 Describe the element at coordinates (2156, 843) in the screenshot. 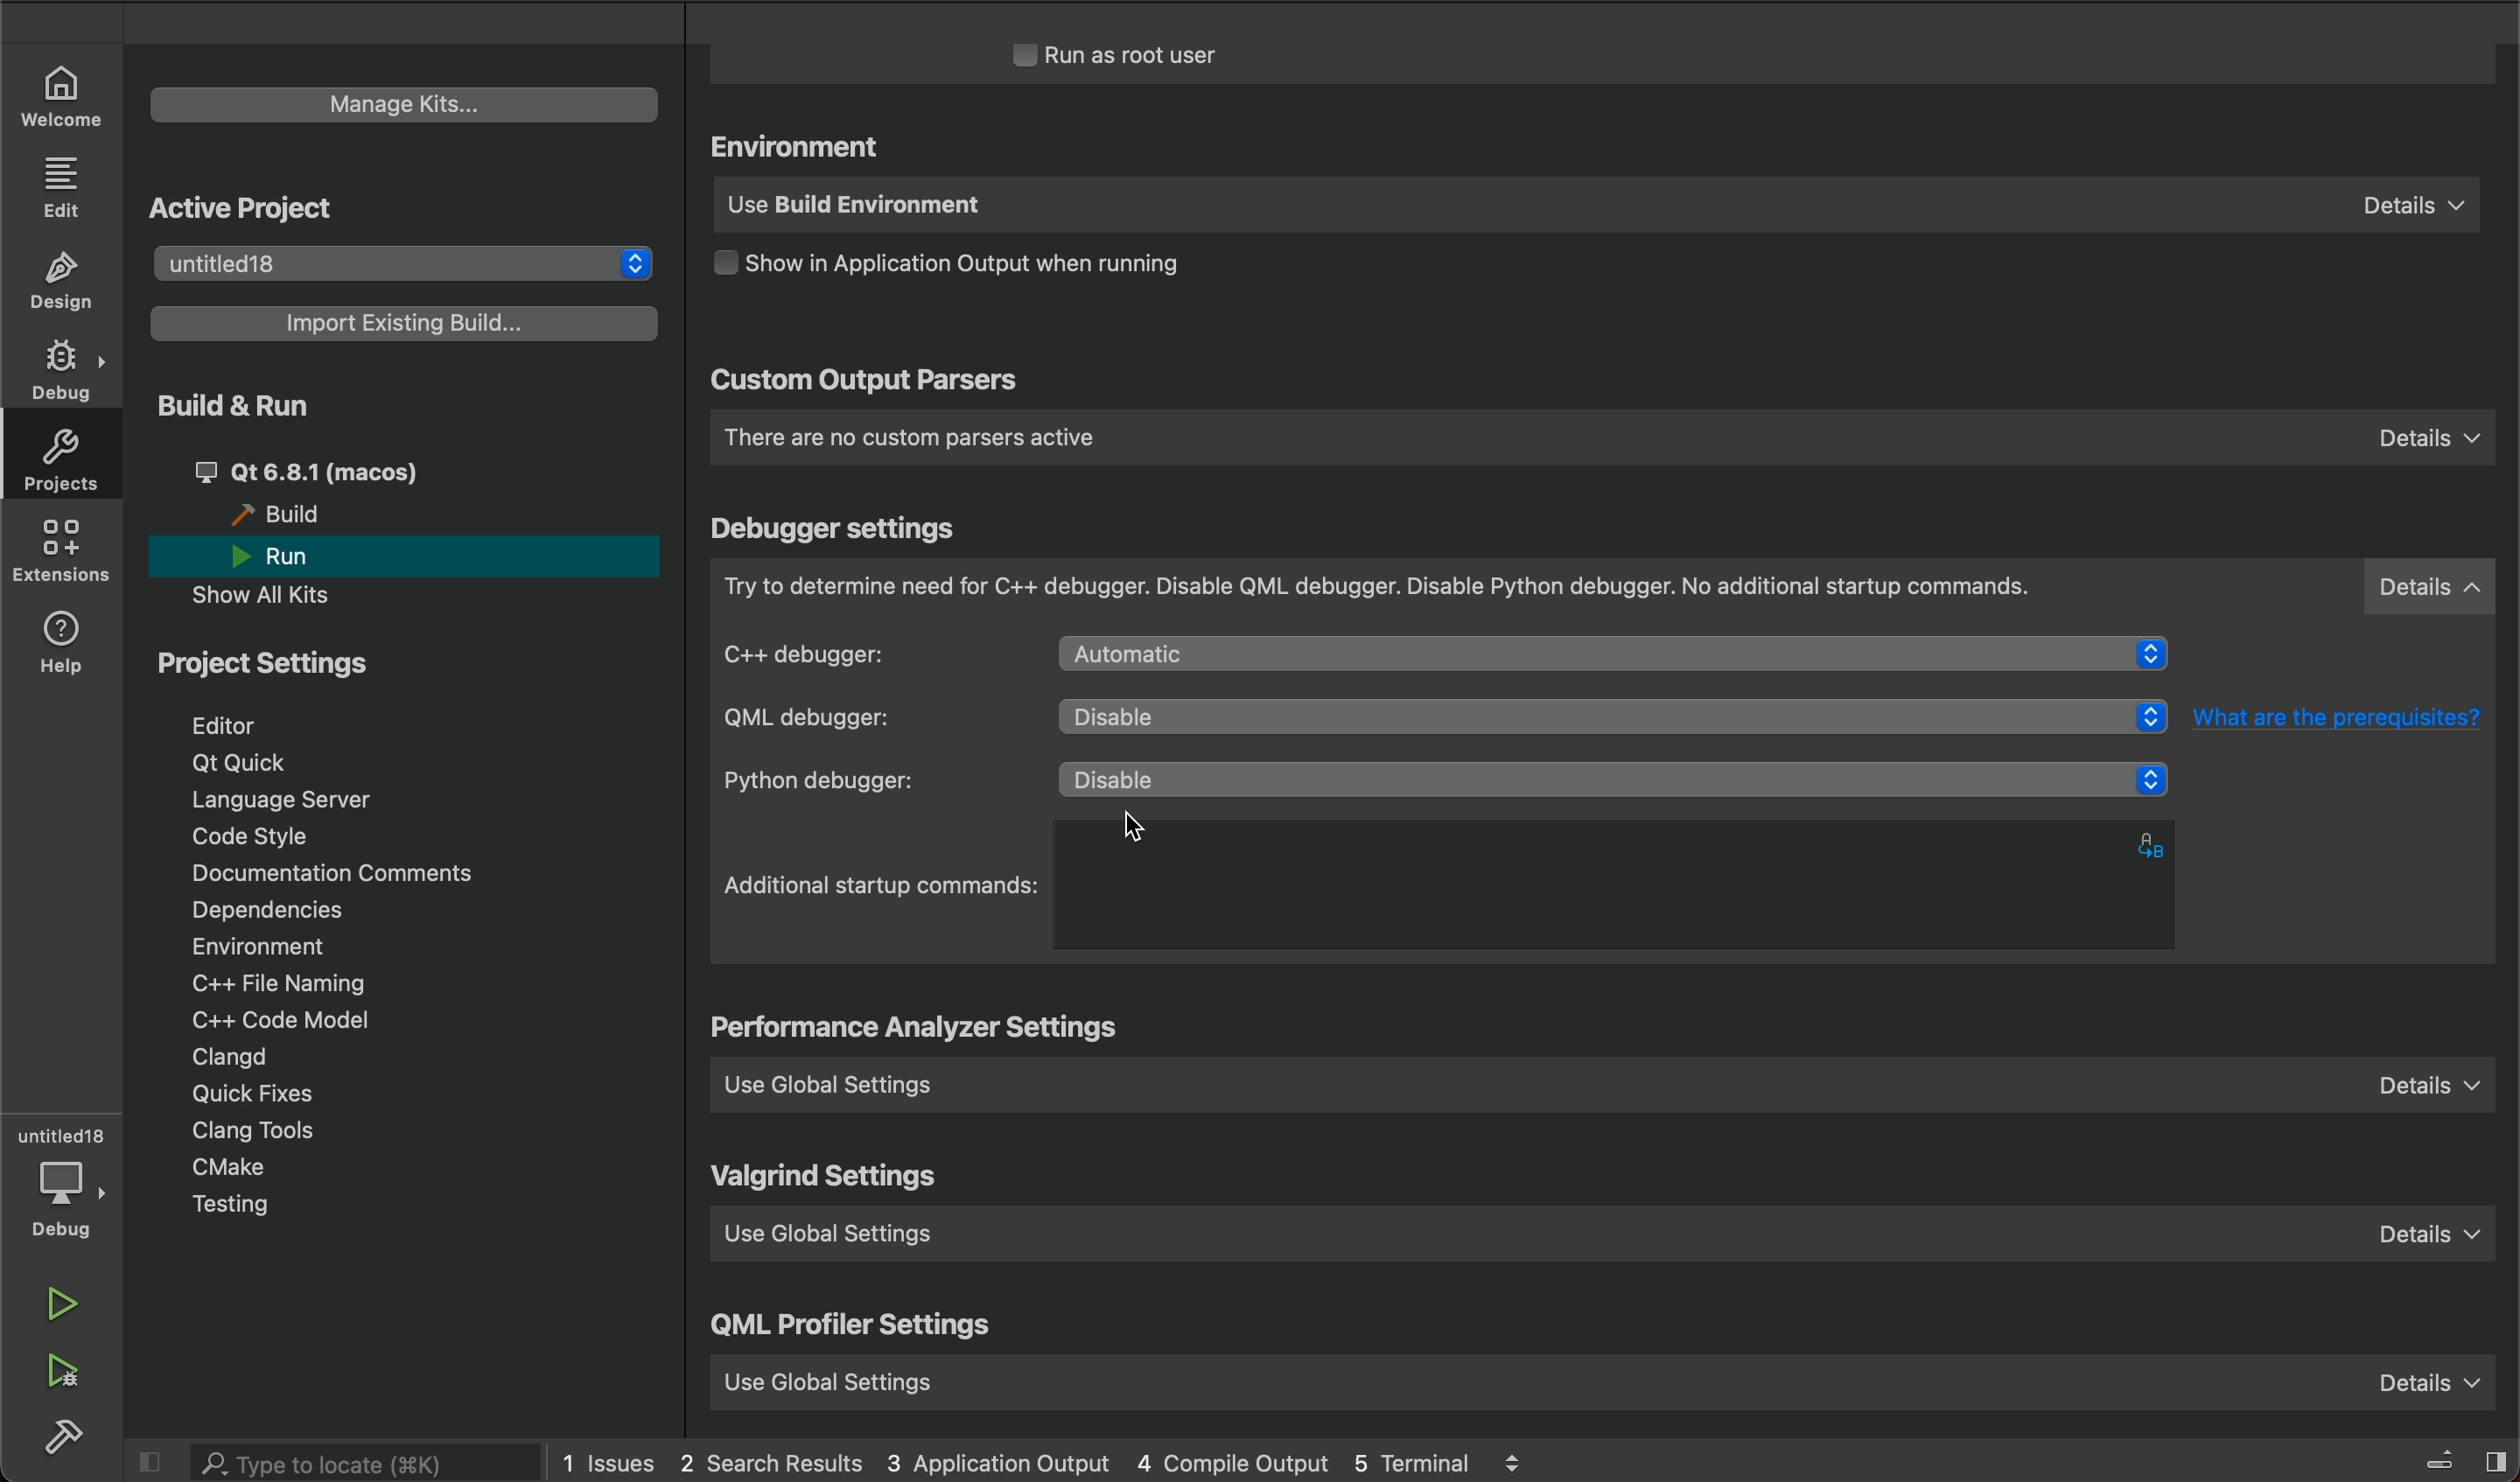

I see `alphabets` at that location.